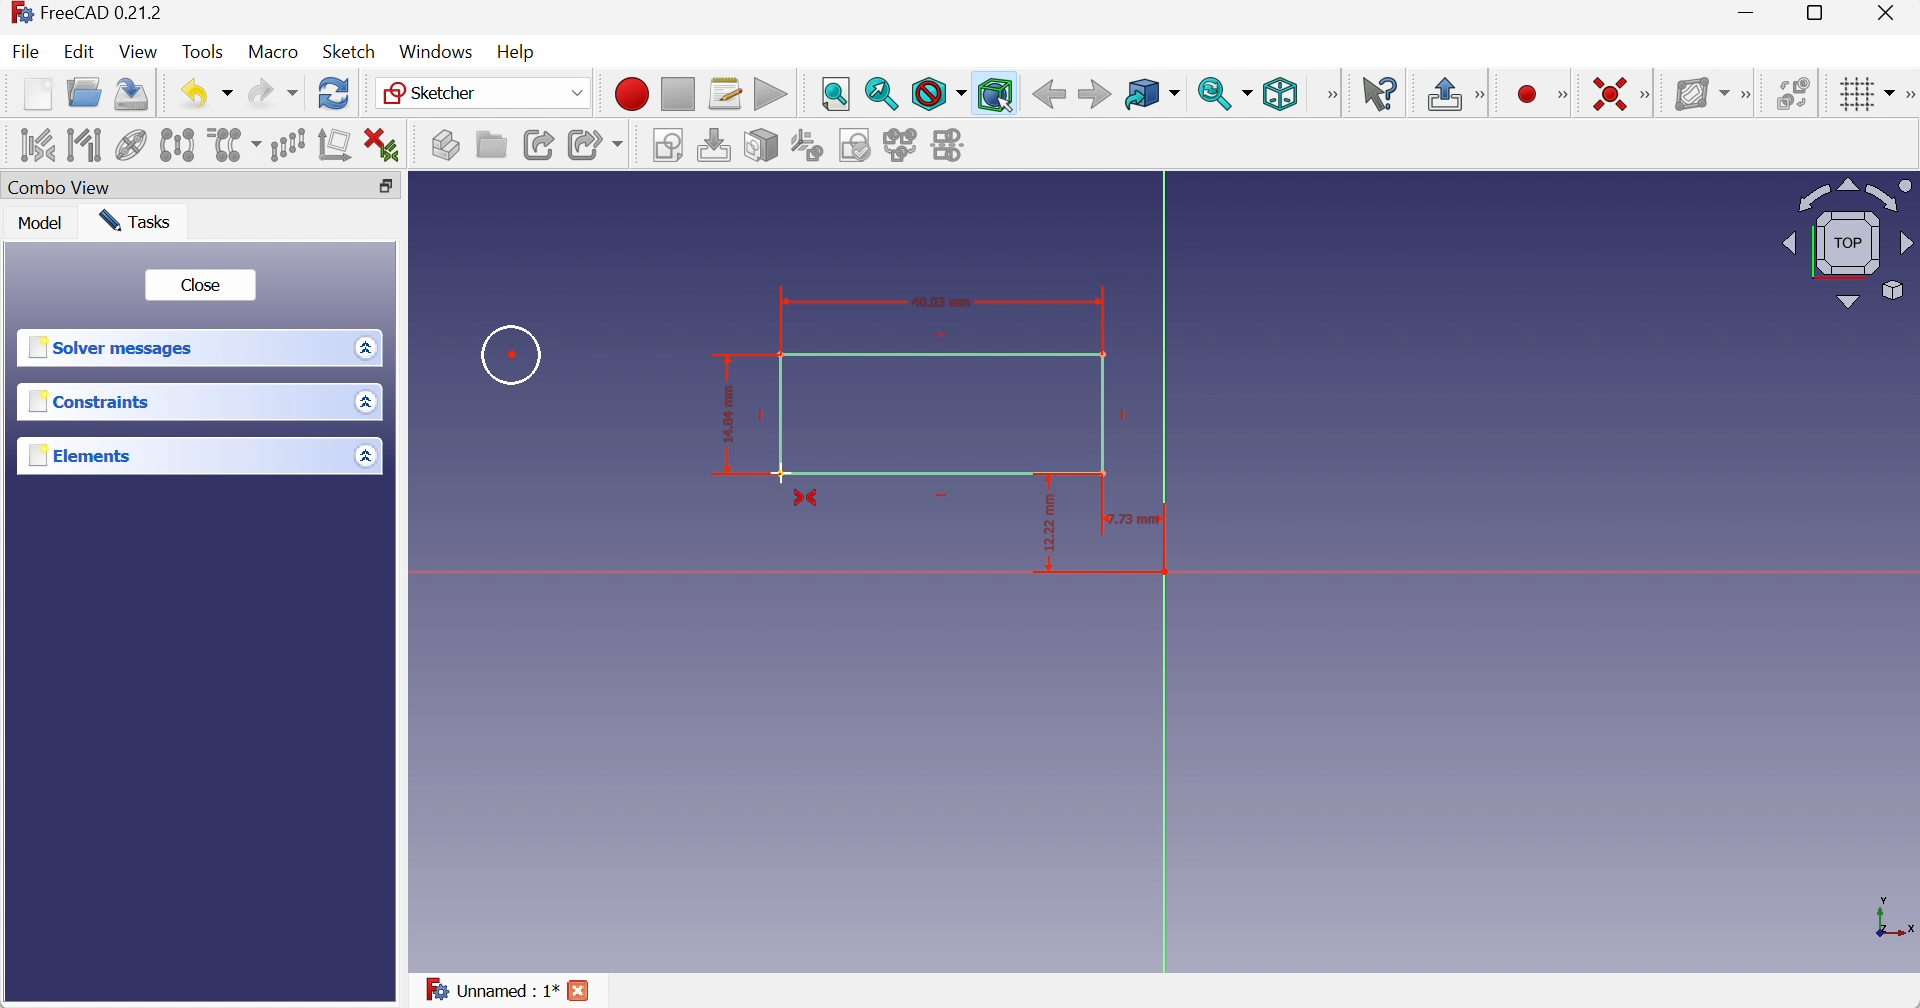 The width and height of the screenshot is (1920, 1008). What do you see at coordinates (335, 145) in the screenshot?
I see `Remove axes alignment` at bounding box center [335, 145].